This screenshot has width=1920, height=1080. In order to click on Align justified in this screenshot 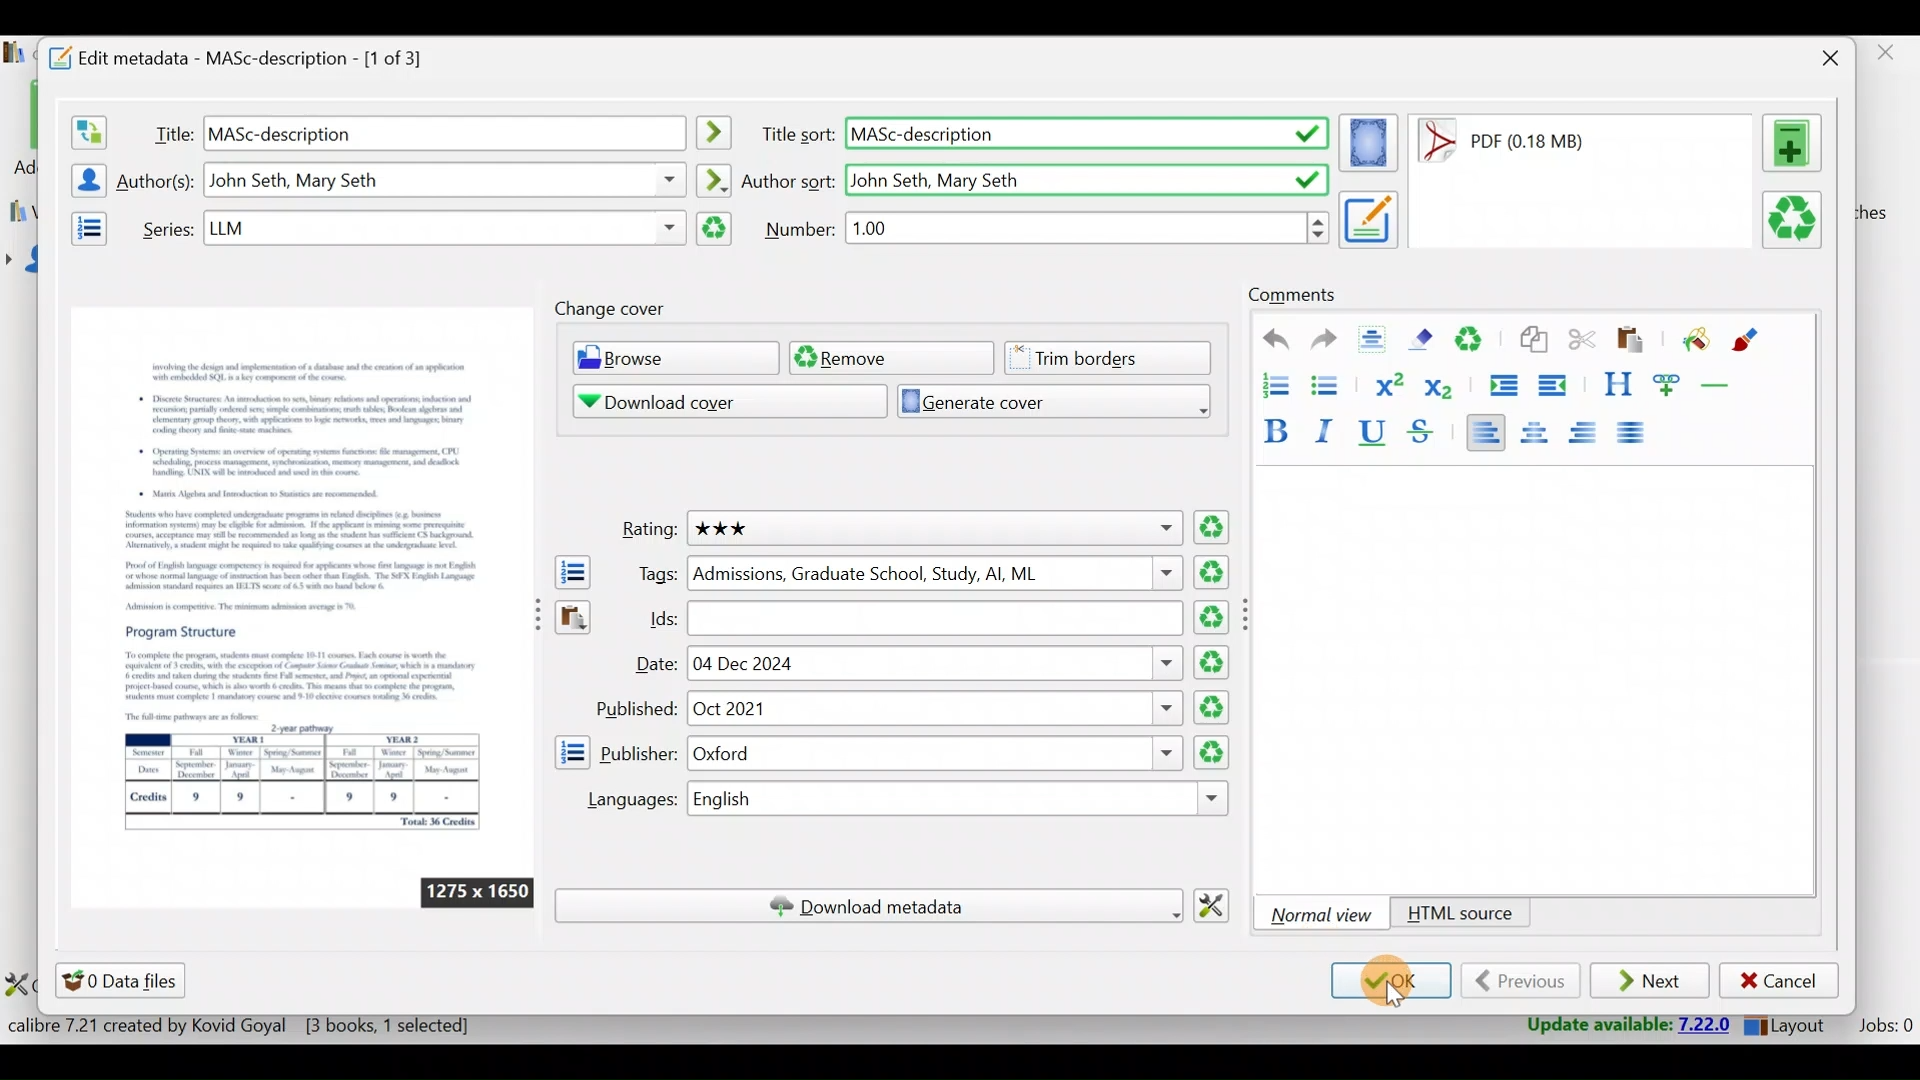, I will do `click(1637, 434)`.